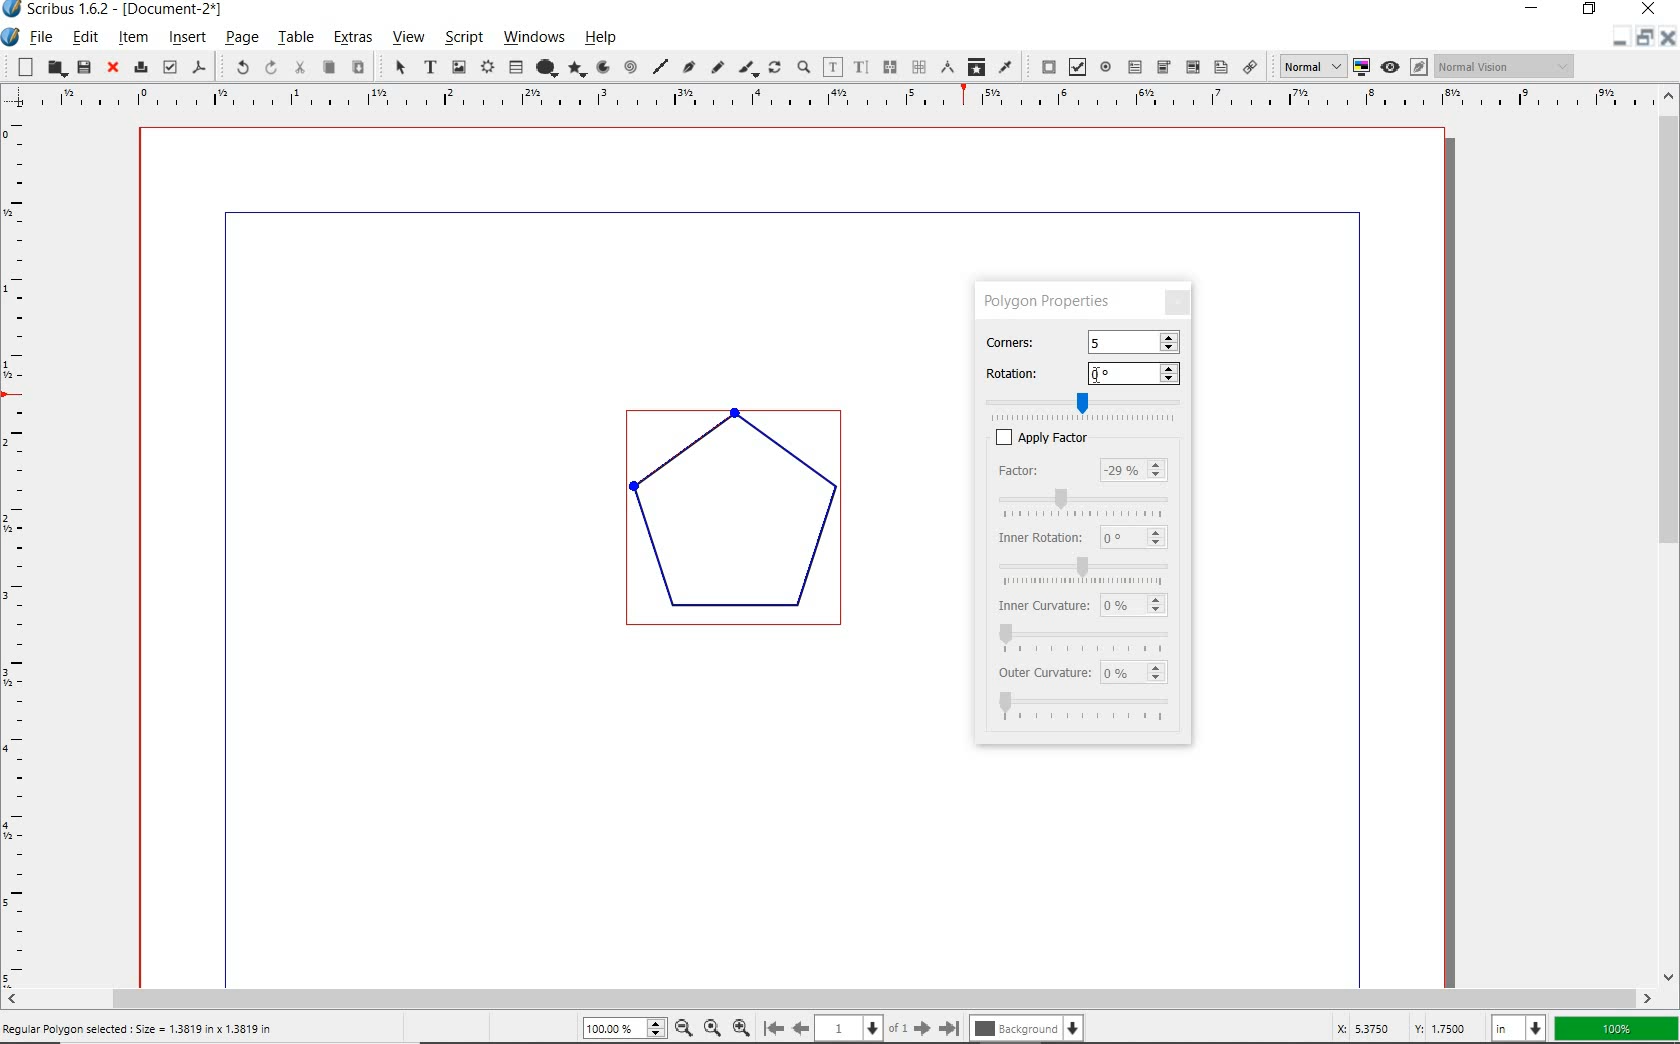 This screenshot has width=1680, height=1044. Describe the element at coordinates (535, 38) in the screenshot. I see `windows` at that location.